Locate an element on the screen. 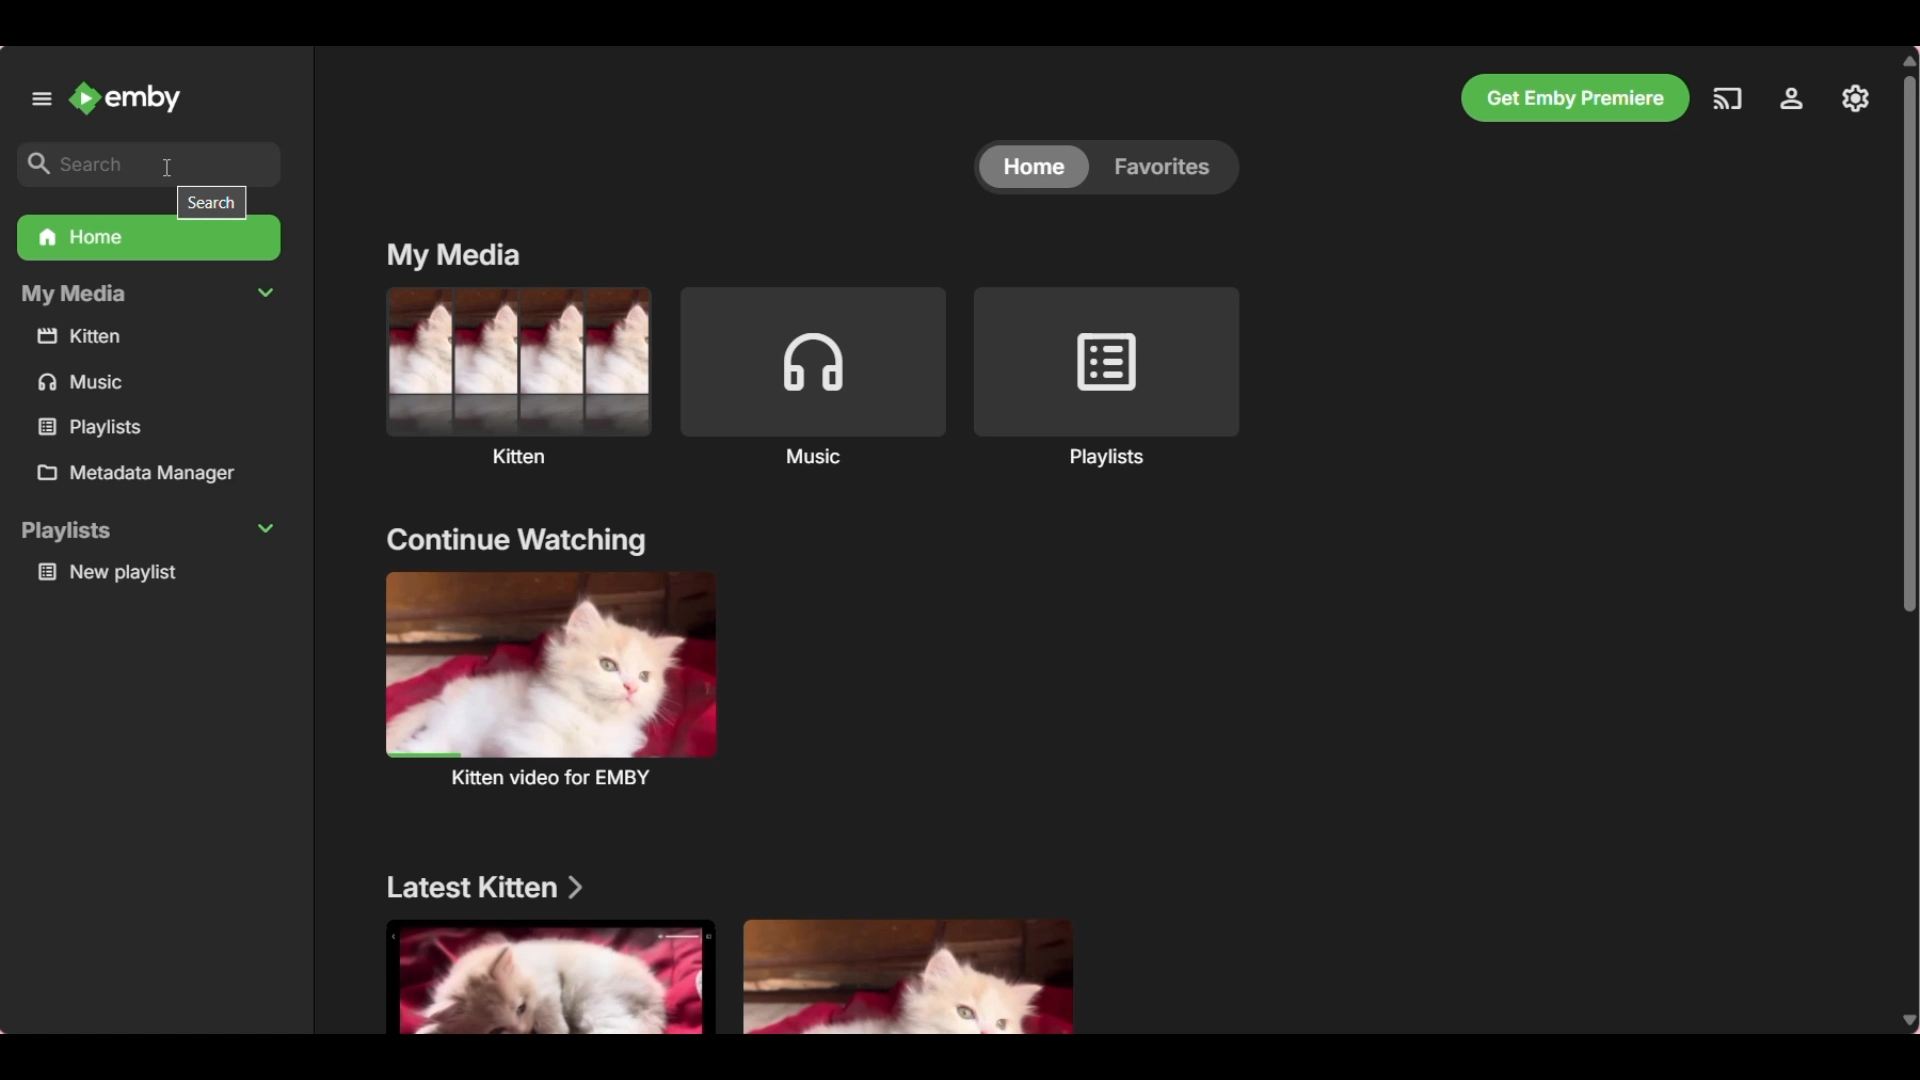 This screenshot has width=1920, height=1080. Media under section mentioned above is located at coordinates (909, 974).